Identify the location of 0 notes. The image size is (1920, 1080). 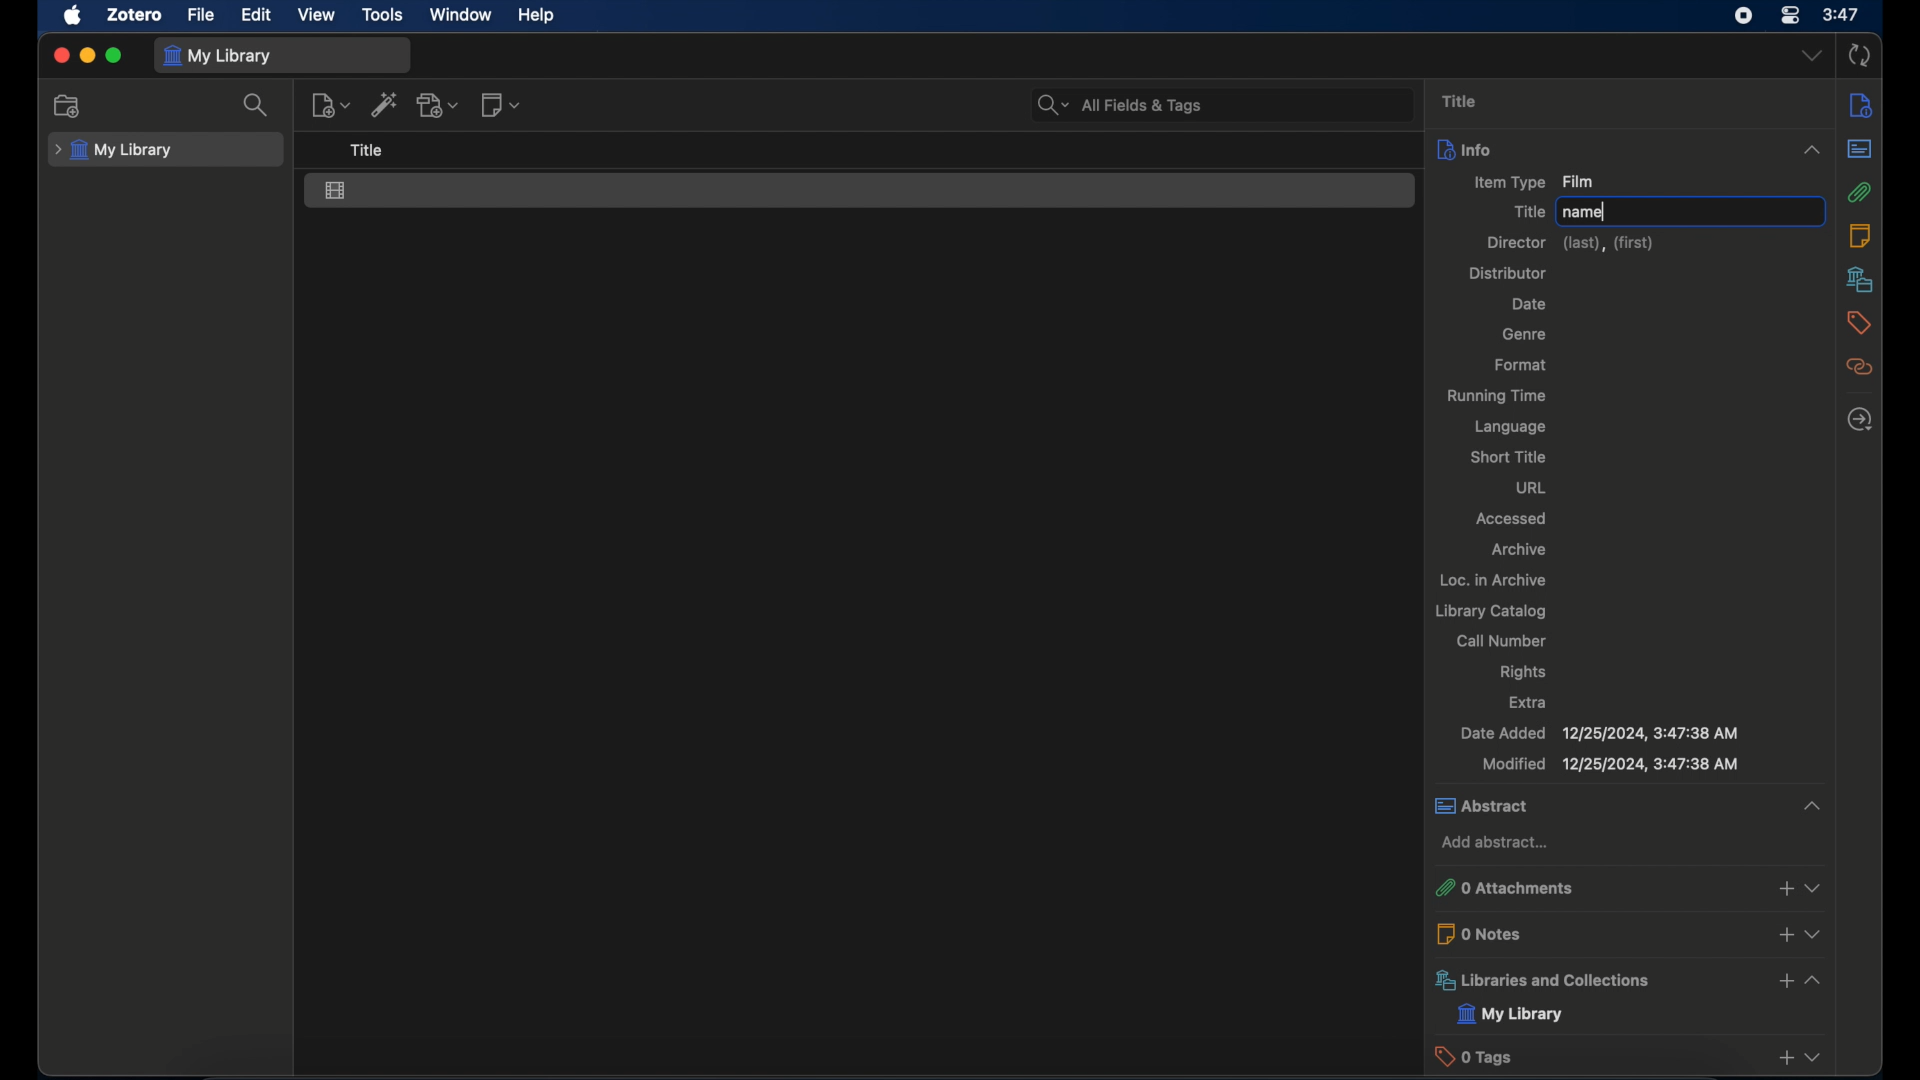
(1591, 931).